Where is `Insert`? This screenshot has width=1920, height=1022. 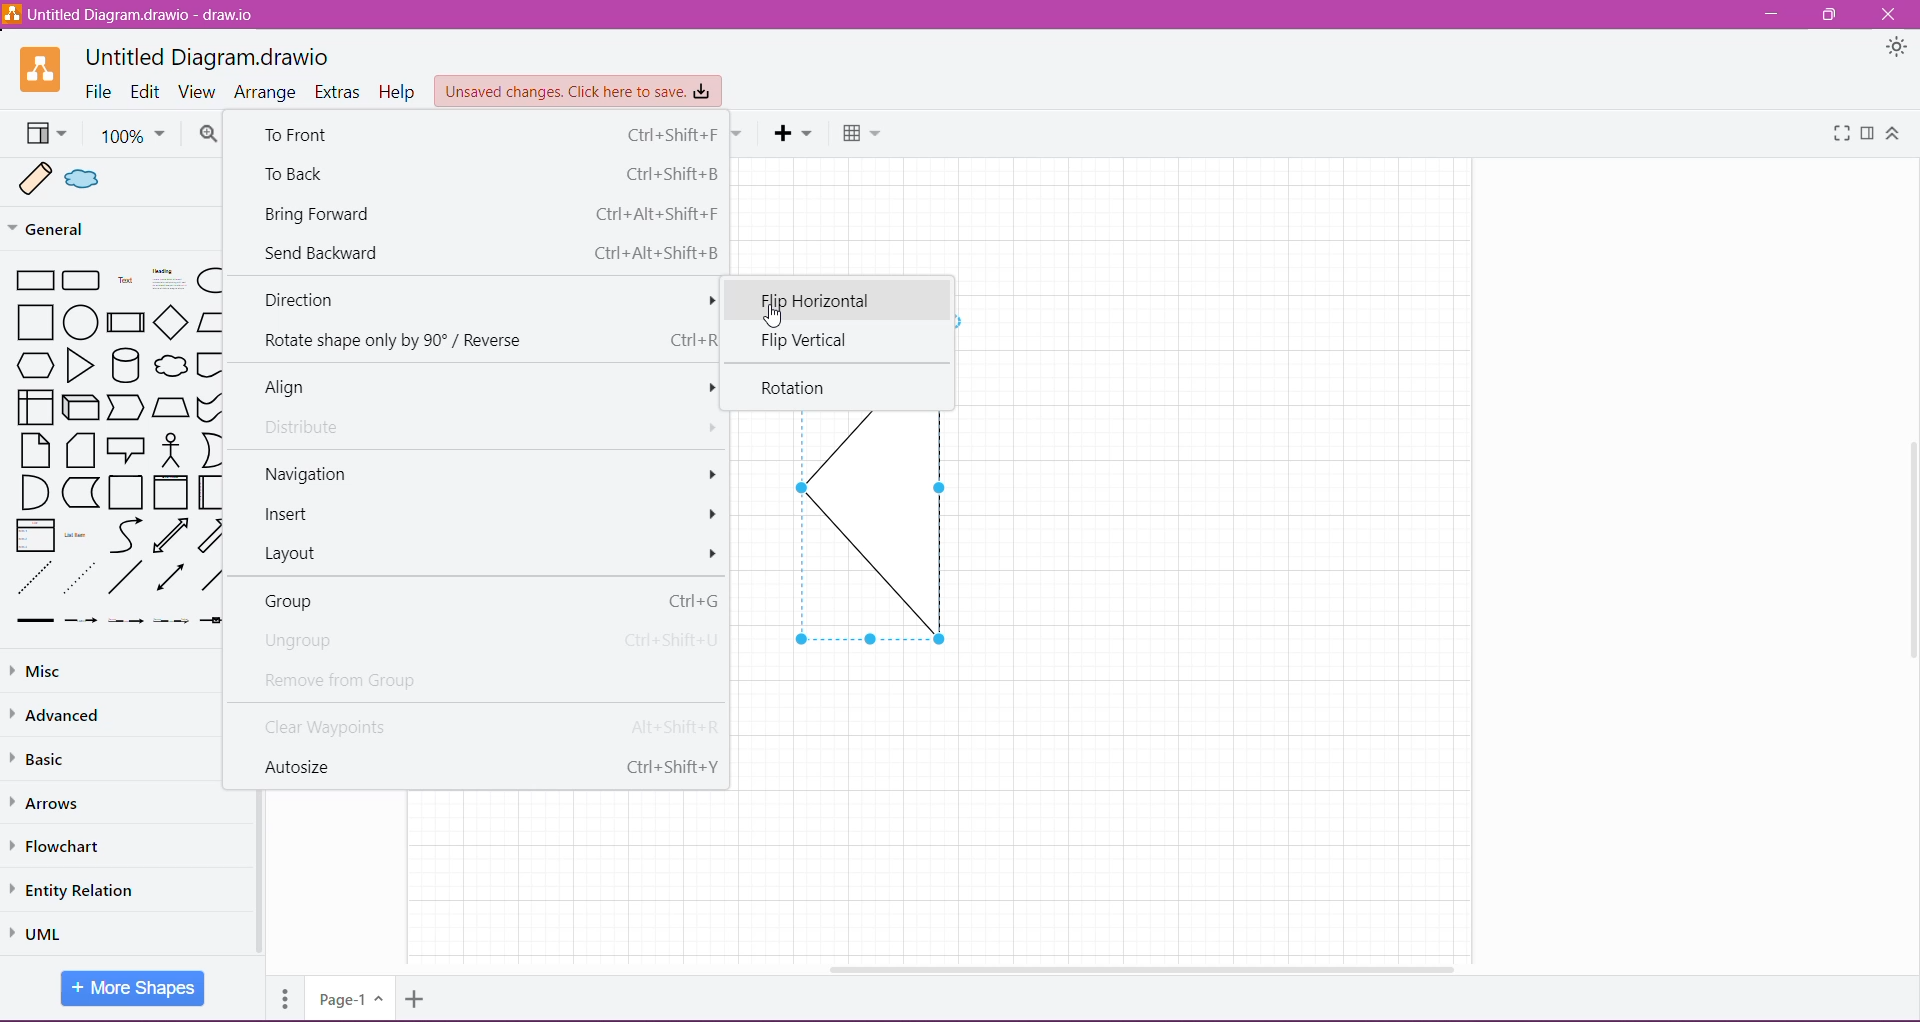 Insert is located at coordinates (491, 515).